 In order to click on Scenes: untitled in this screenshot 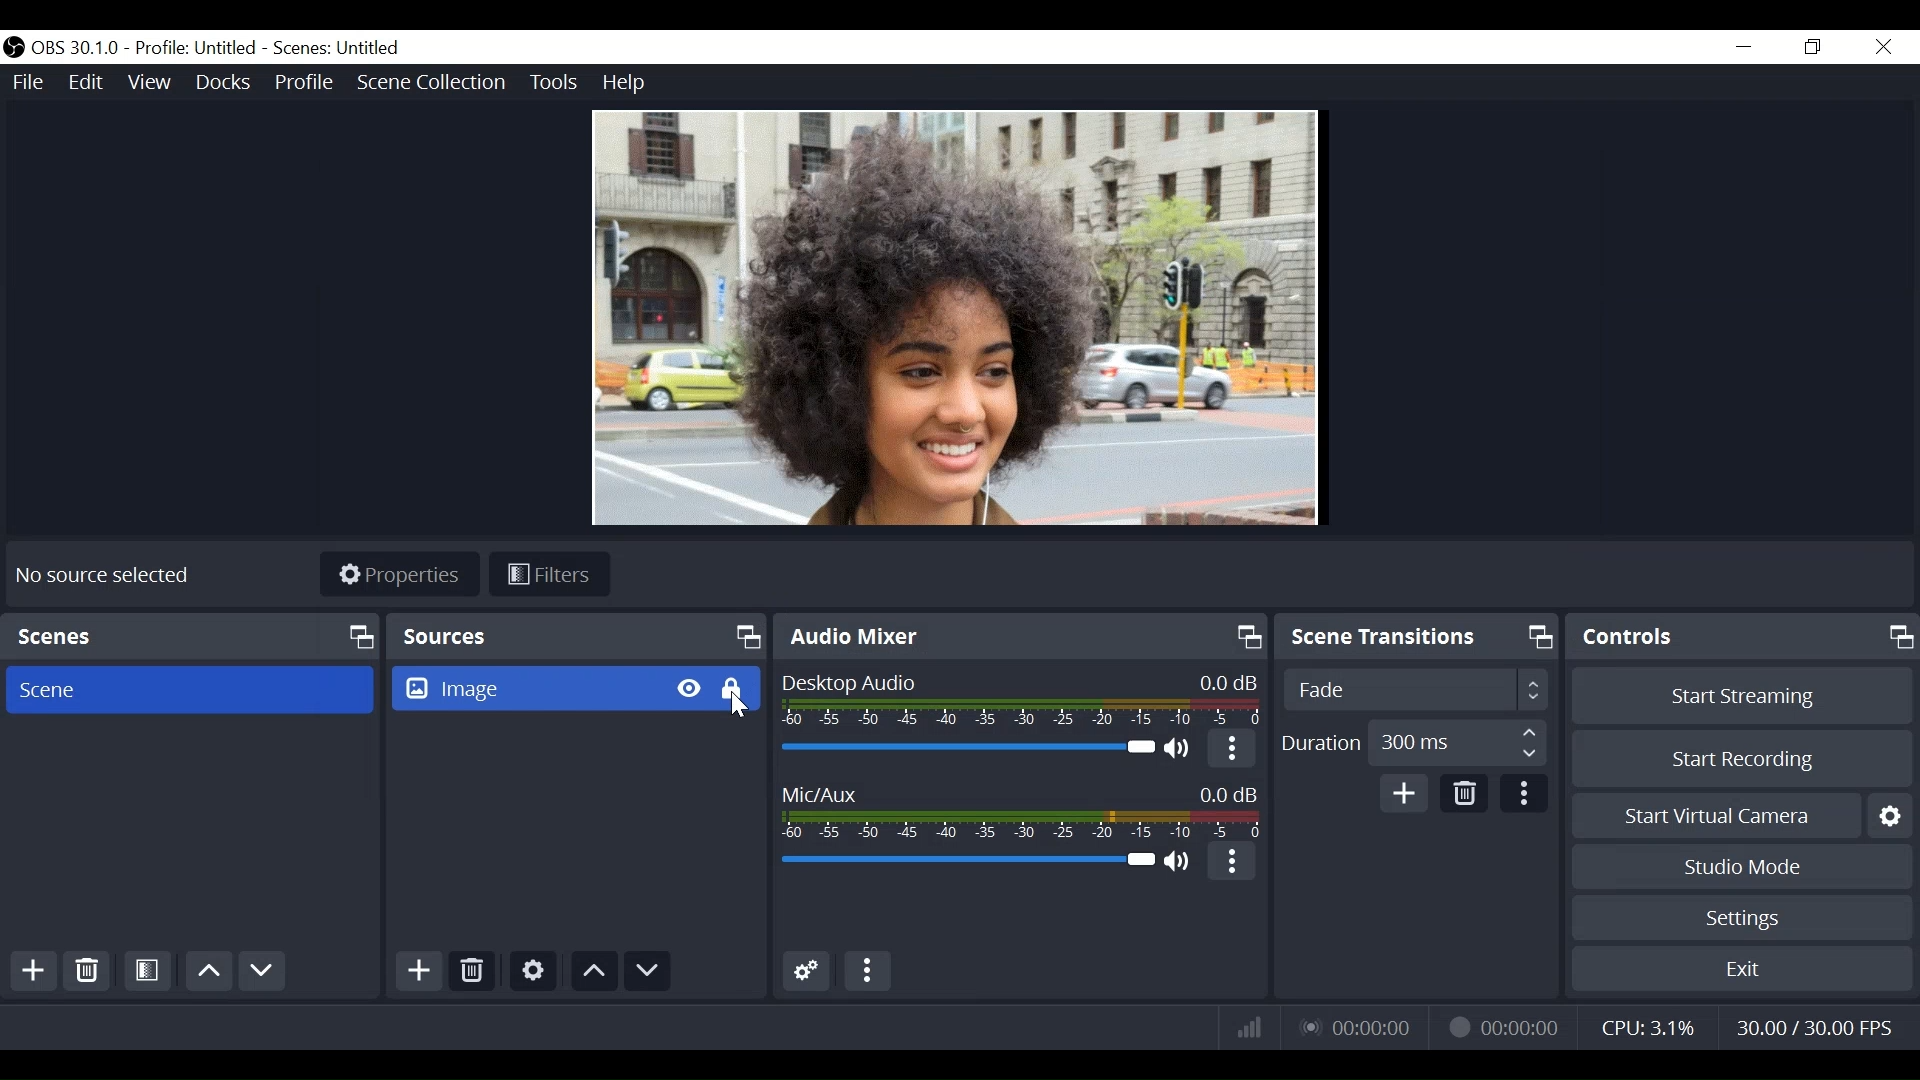, I will do `click(340, 48)`.